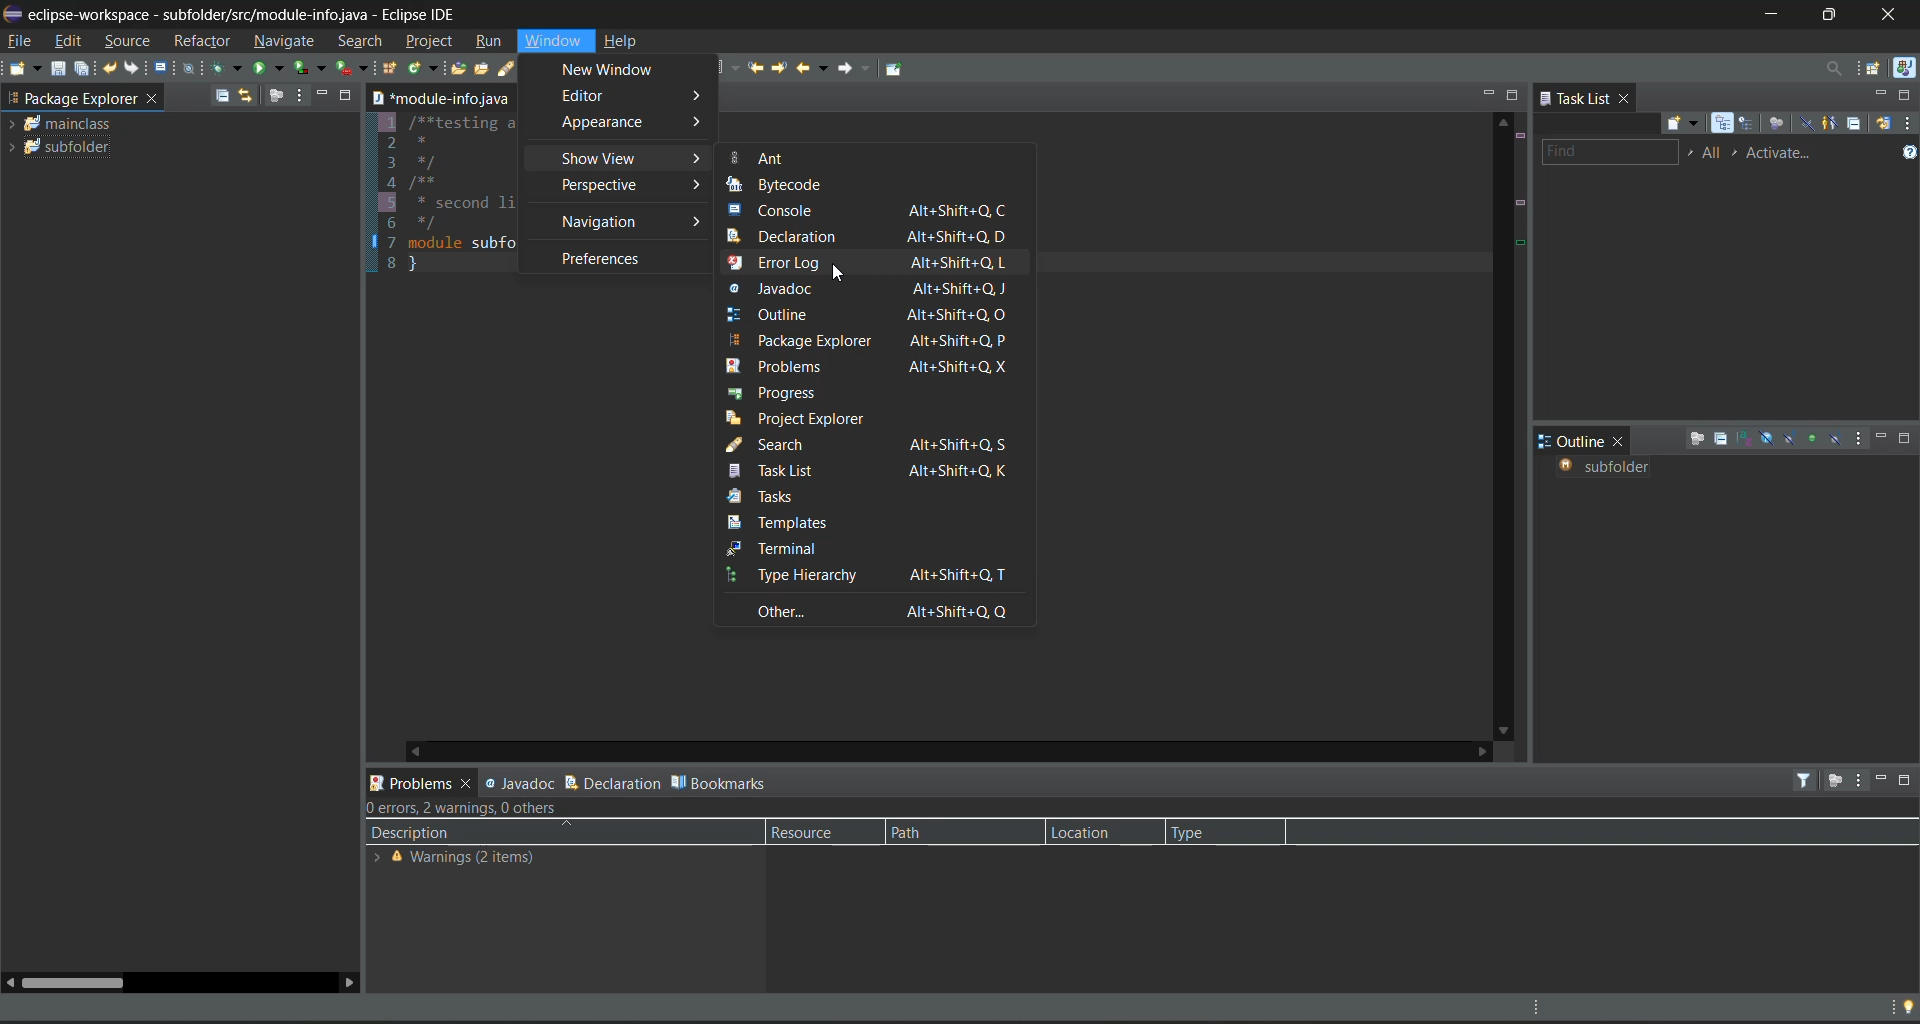  Describe the element at coordinates (1838, 441) in the screenshot. I see `hide local types` at that location.